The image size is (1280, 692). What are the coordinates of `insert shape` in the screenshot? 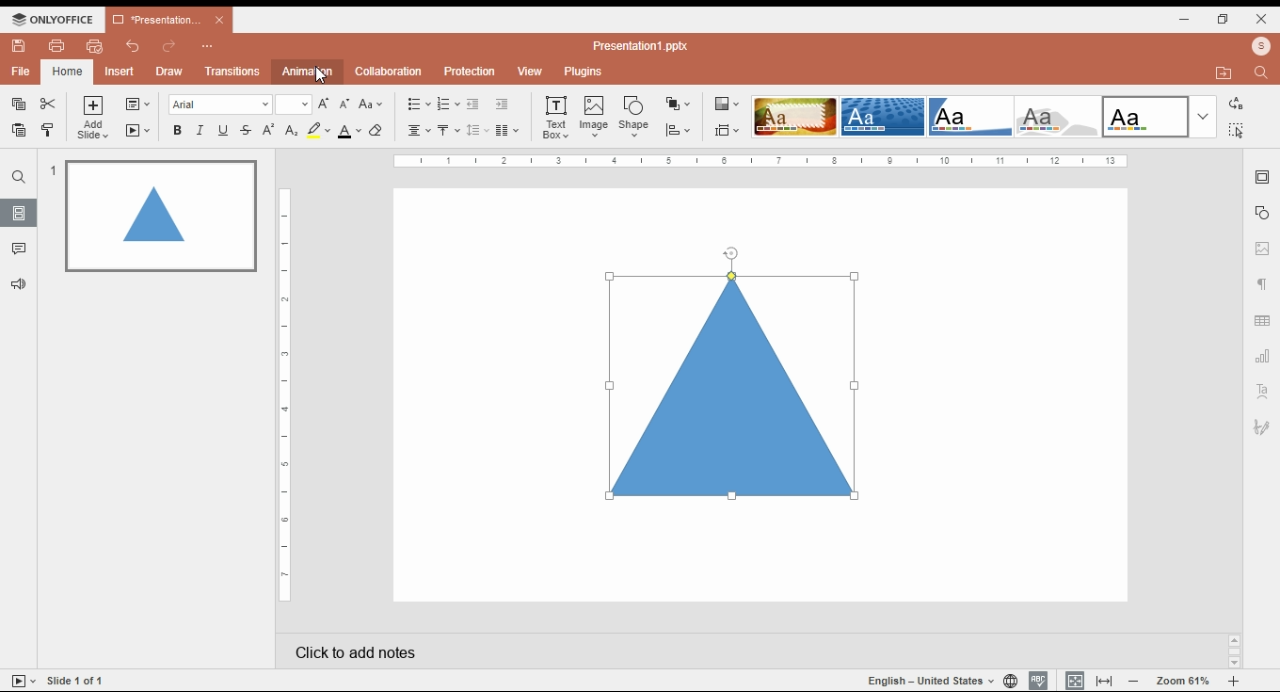 It's located at (635, 116).